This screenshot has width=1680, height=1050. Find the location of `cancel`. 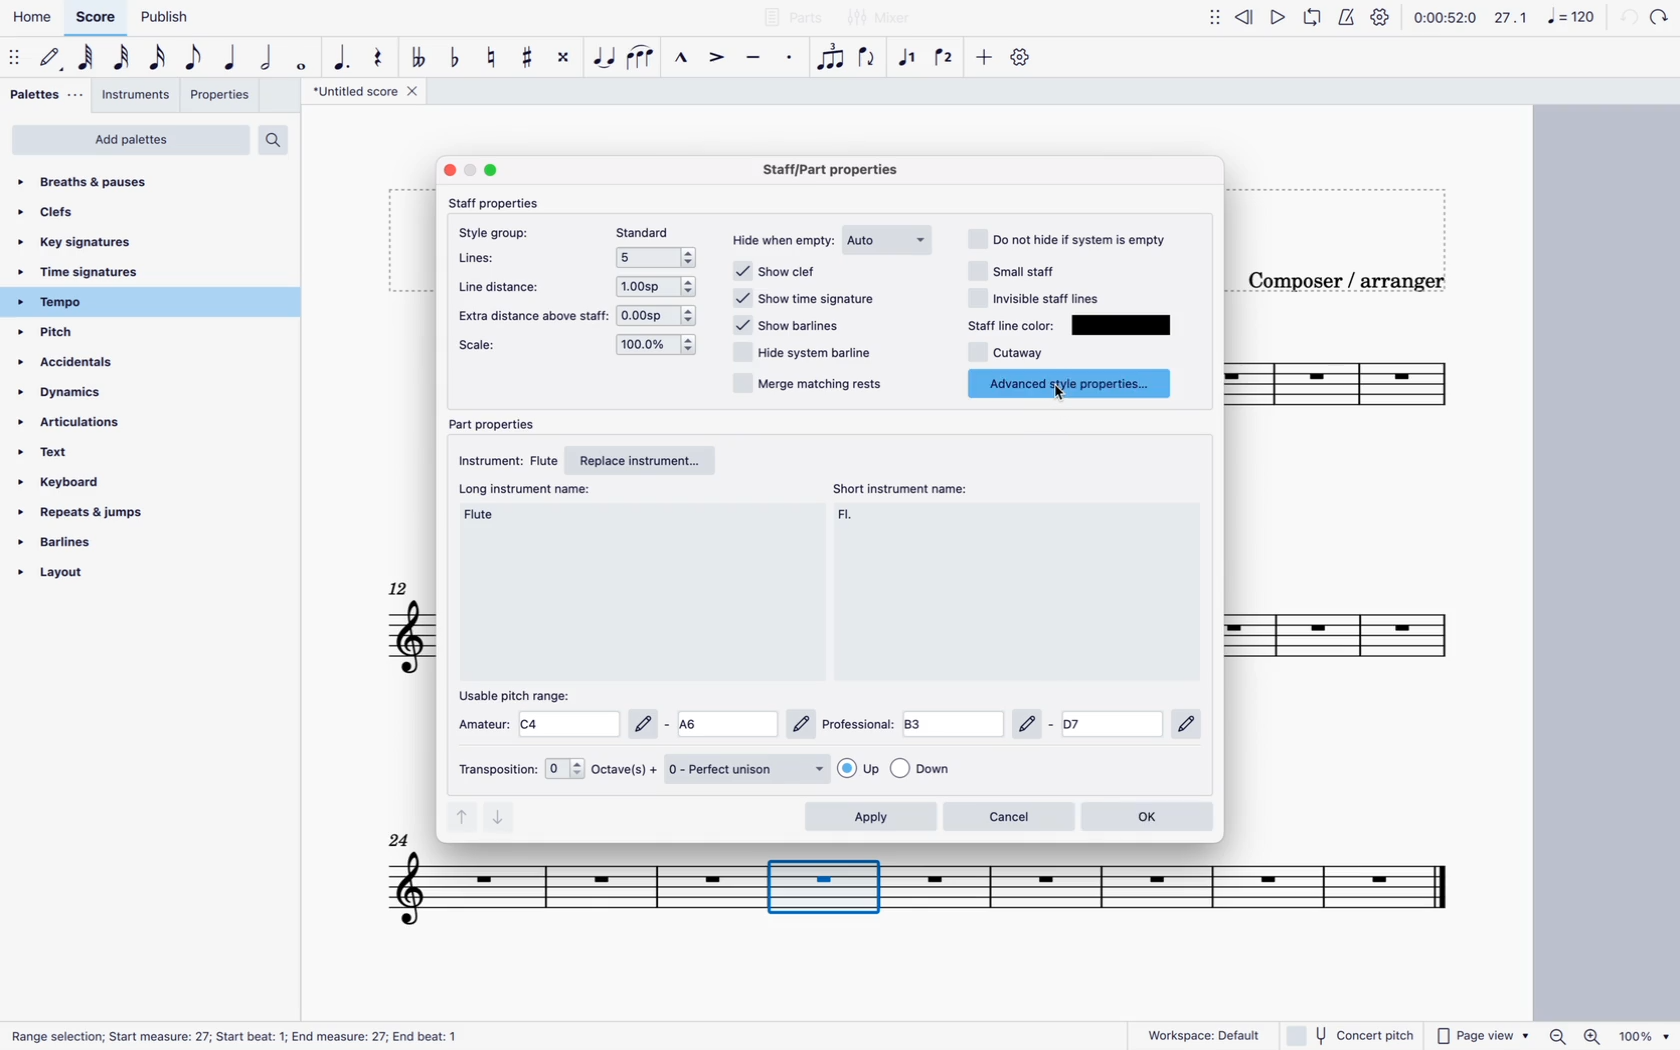

cancel is located at coordinates (1007, 815).